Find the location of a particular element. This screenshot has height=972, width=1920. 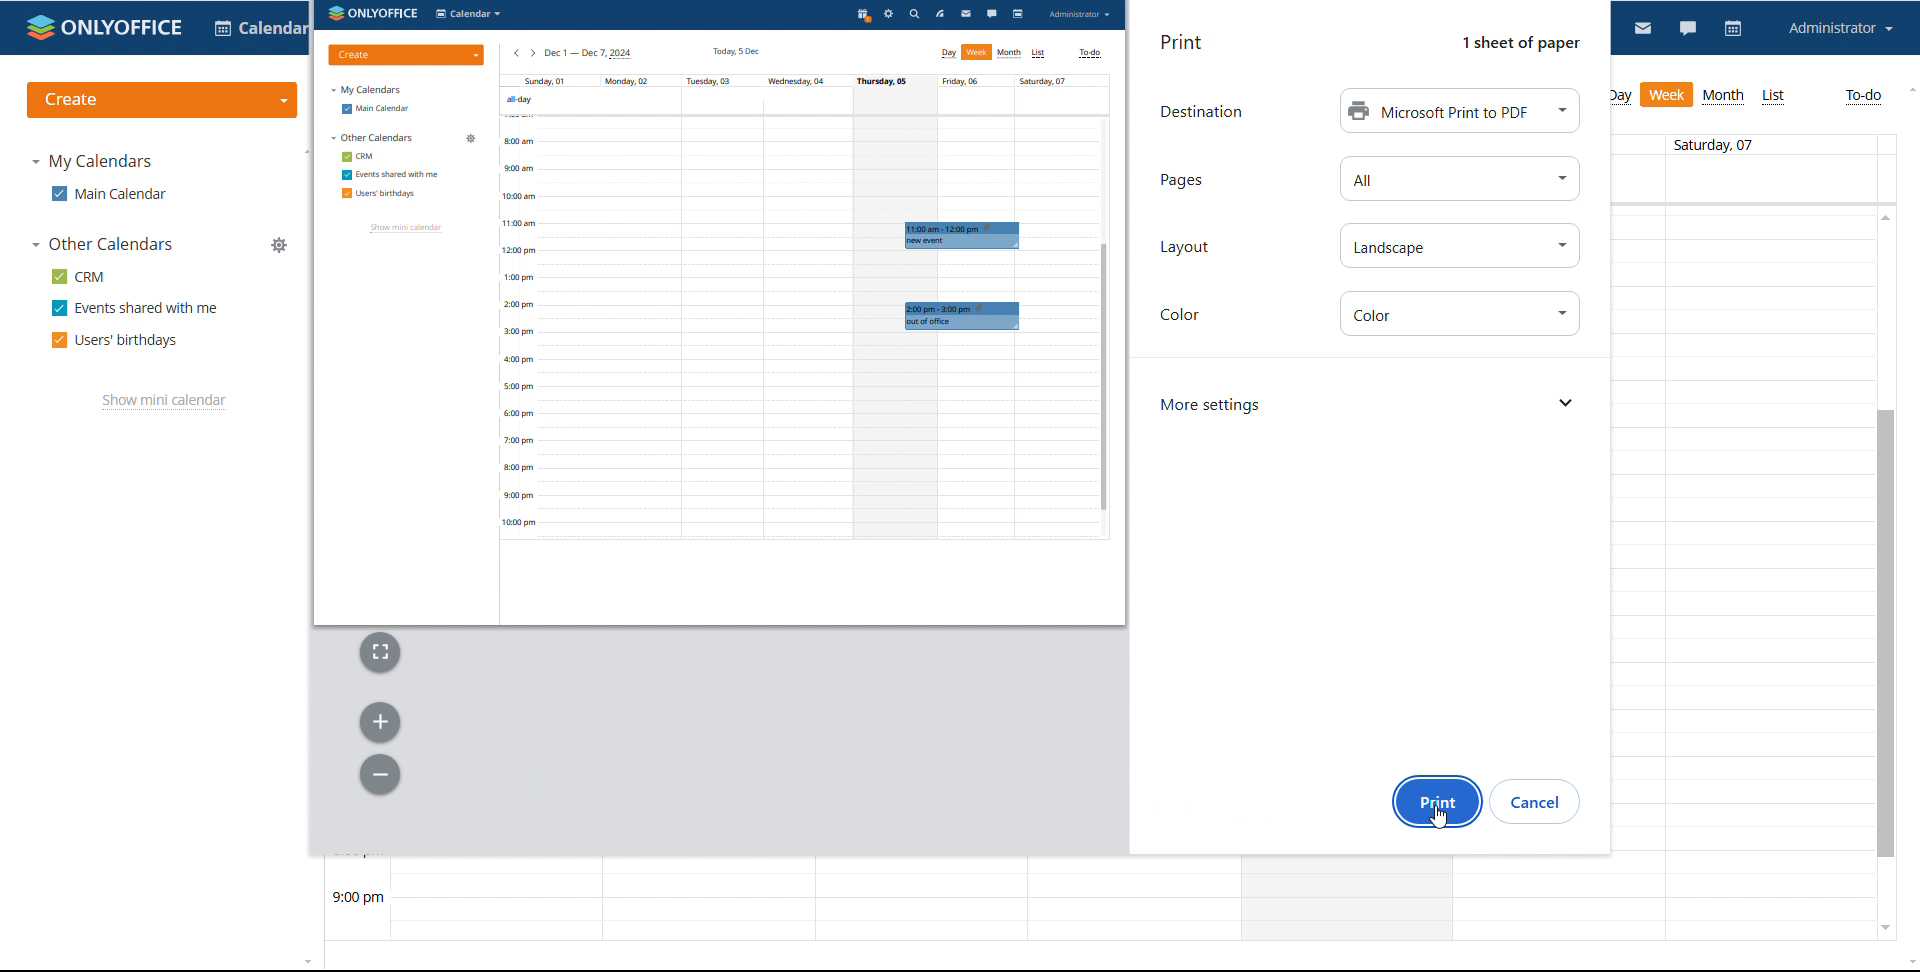

manage is located at coordinates (280, 245).